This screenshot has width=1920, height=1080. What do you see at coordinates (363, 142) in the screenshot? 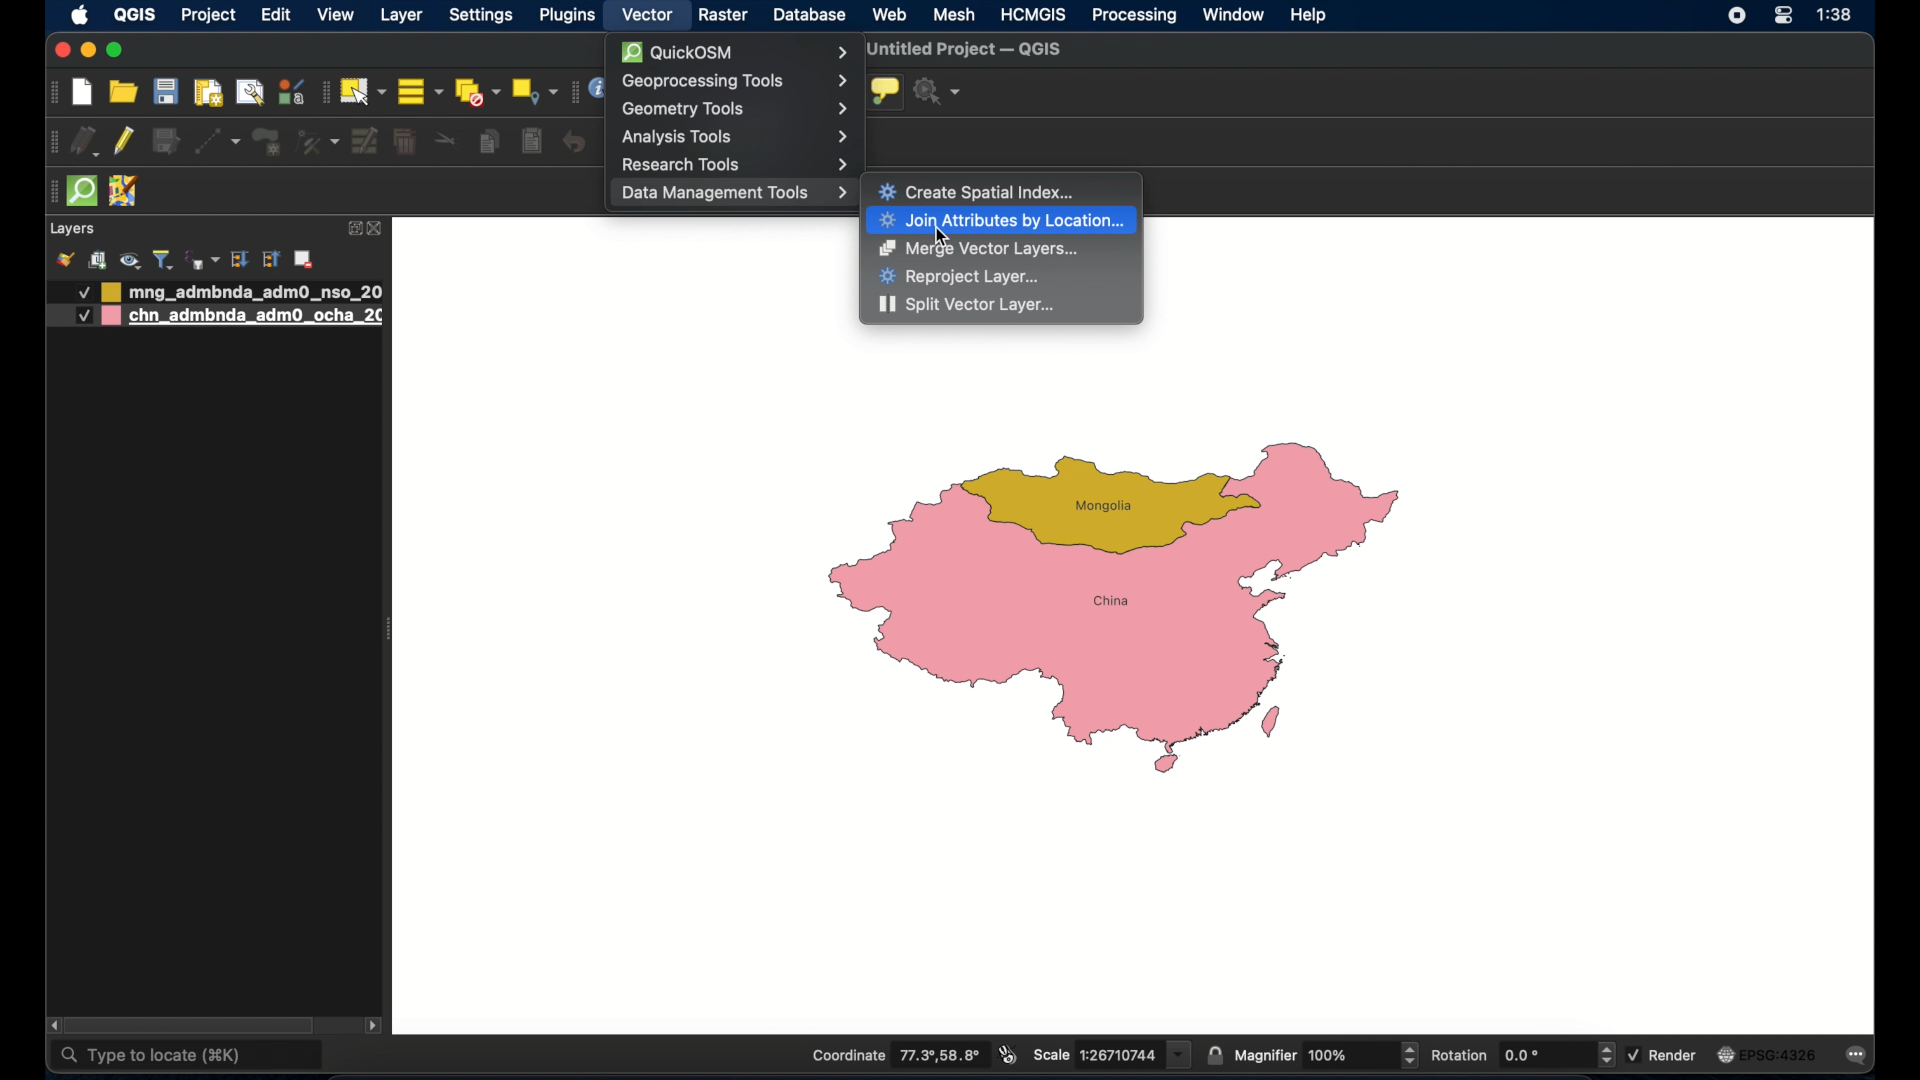
I see `modify attributes` at bounding box center [363, 142].